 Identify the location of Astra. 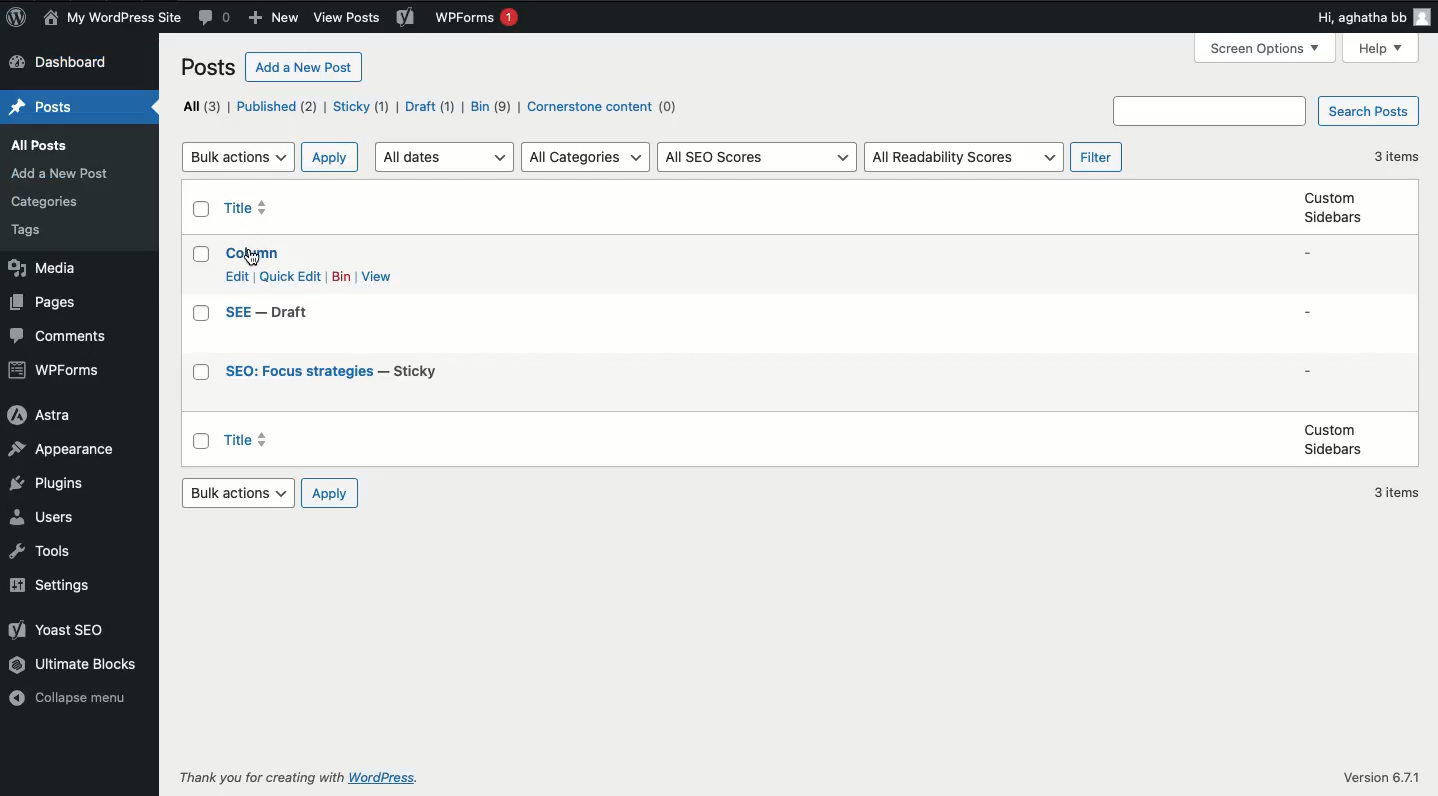
(43, 416).